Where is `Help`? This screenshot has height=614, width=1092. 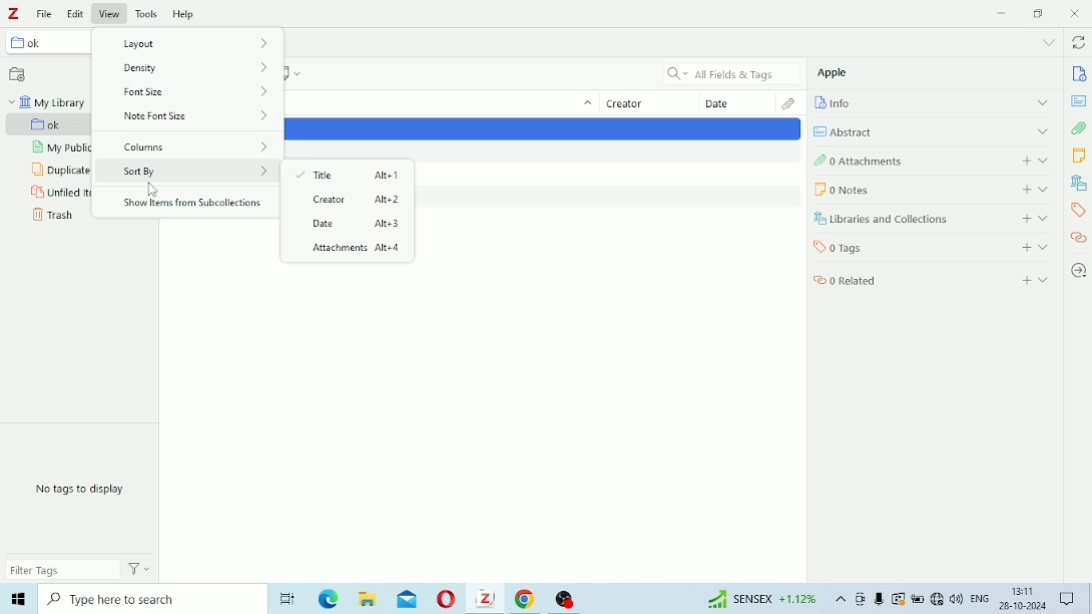 Help is located at coordinates (184, 11).